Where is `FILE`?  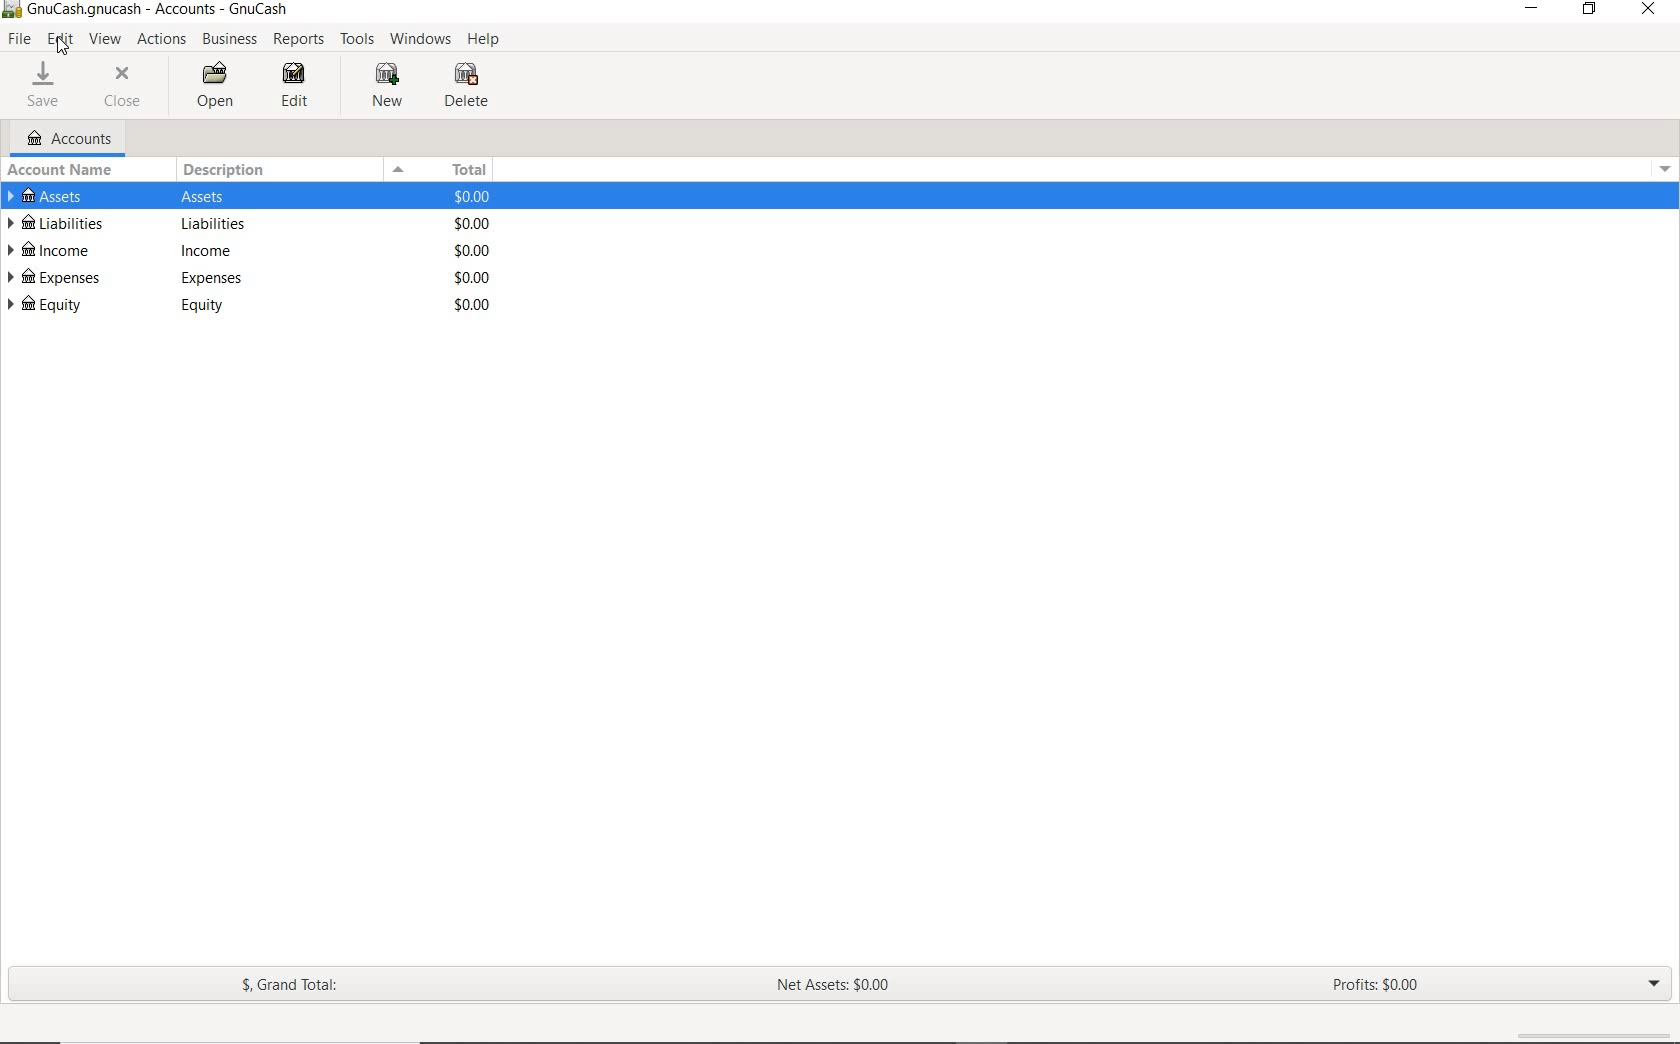
FILE is located at coordinates (18, 40).